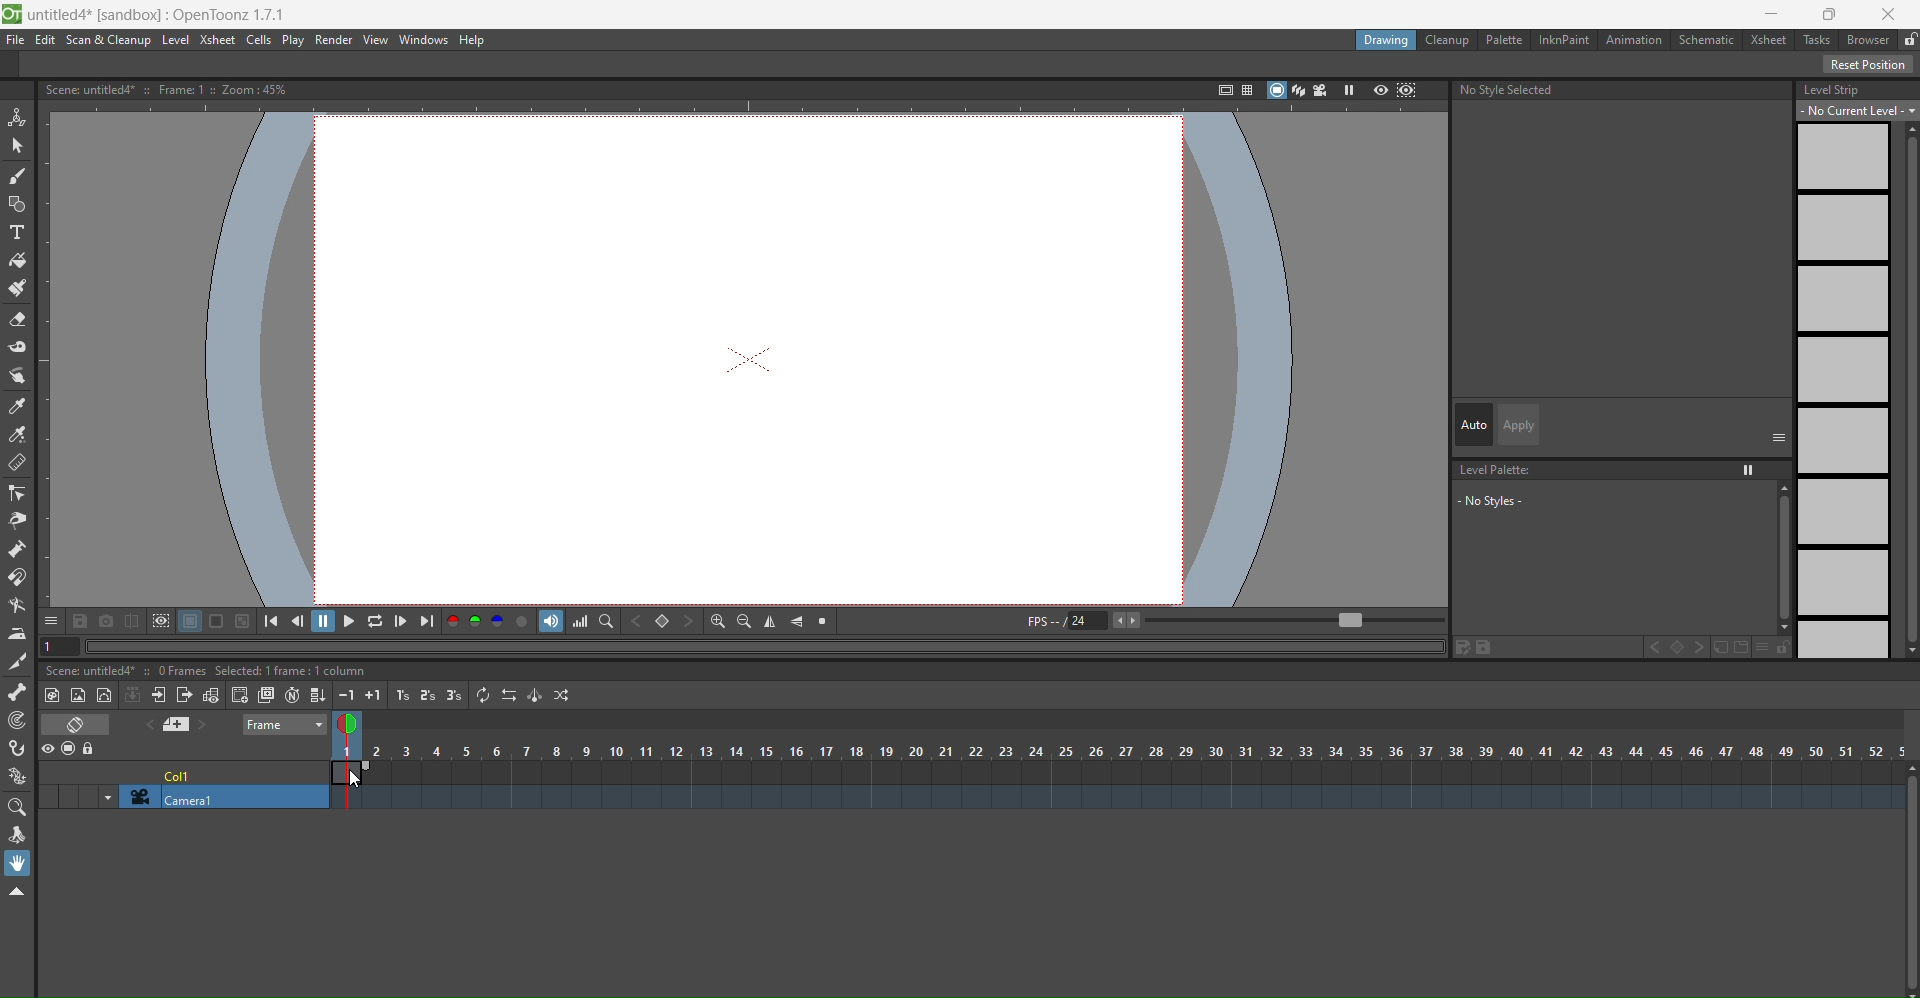 The image size is (1920, 998). Describe the element at coordinates (427, 621) in the screenshot. I see `last frame` at that location.